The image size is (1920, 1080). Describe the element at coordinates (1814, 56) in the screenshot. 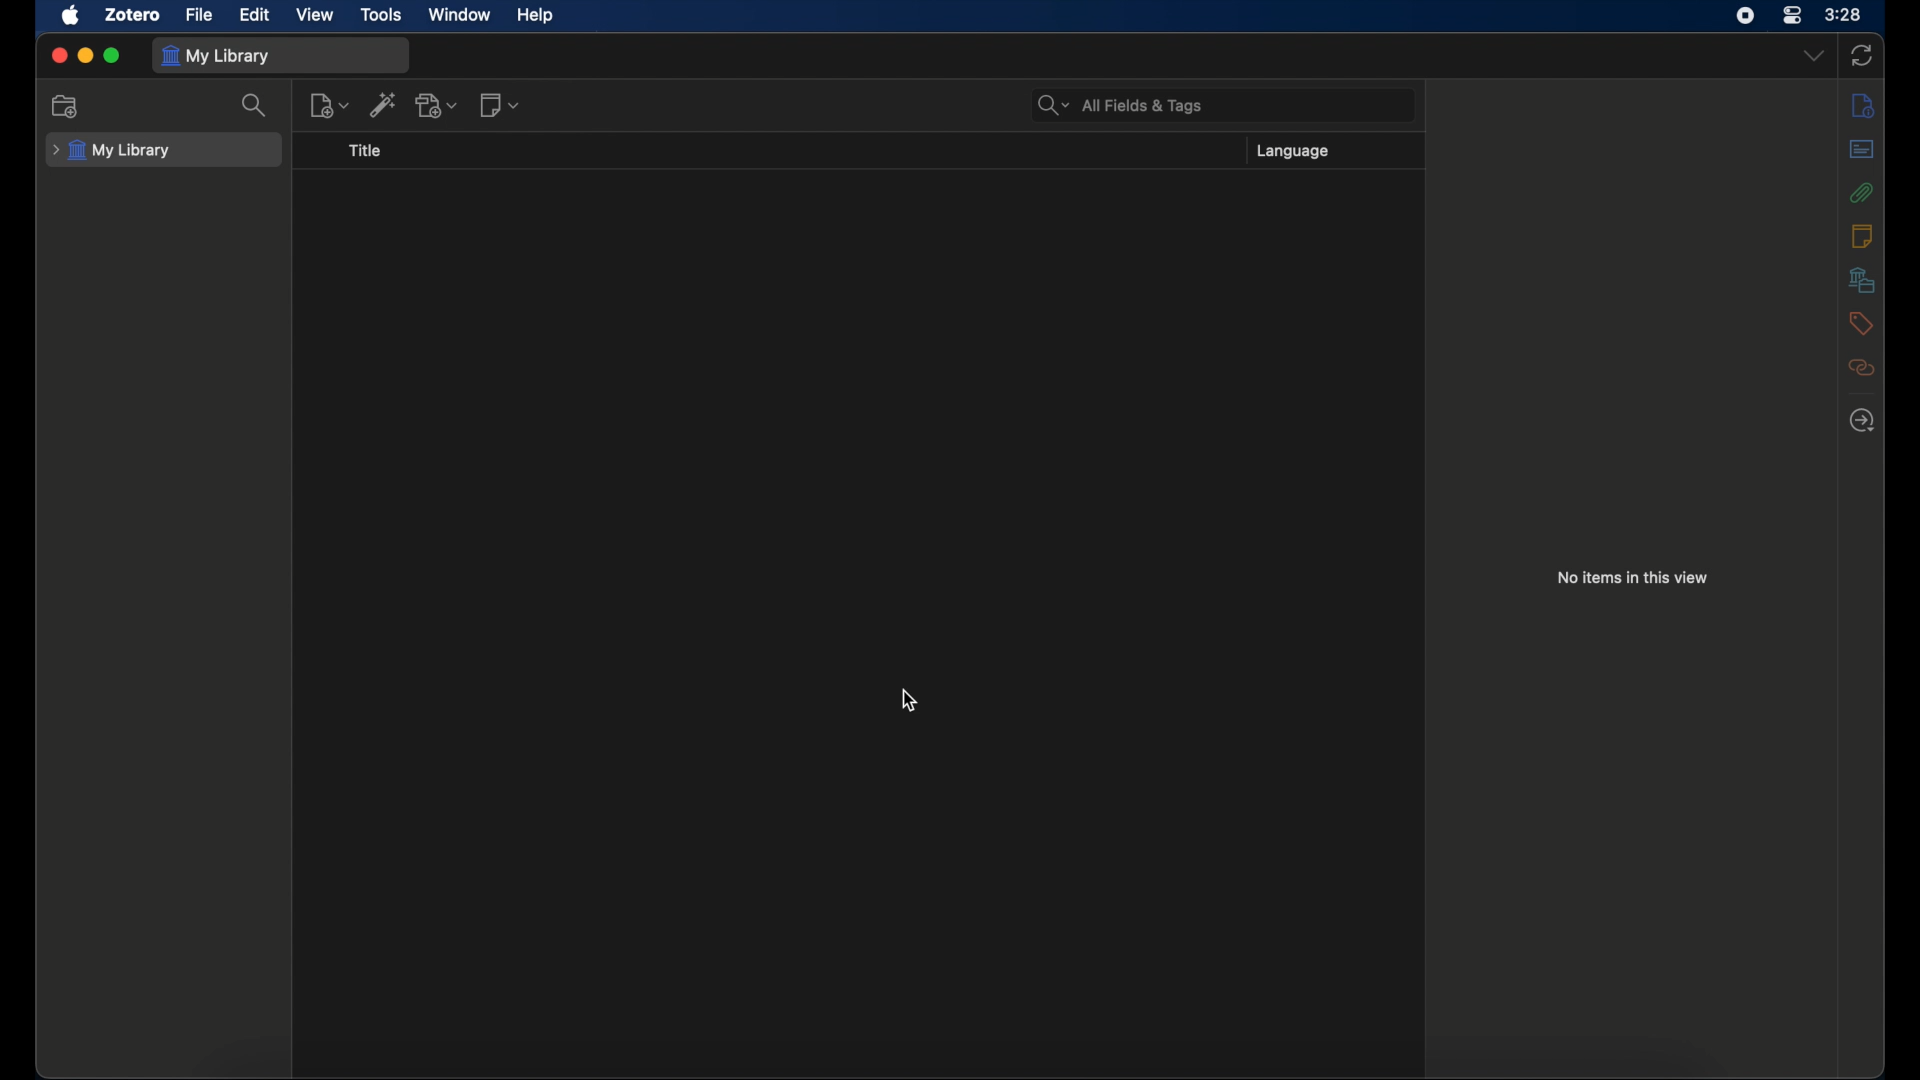

I see `dropdown` at that location.